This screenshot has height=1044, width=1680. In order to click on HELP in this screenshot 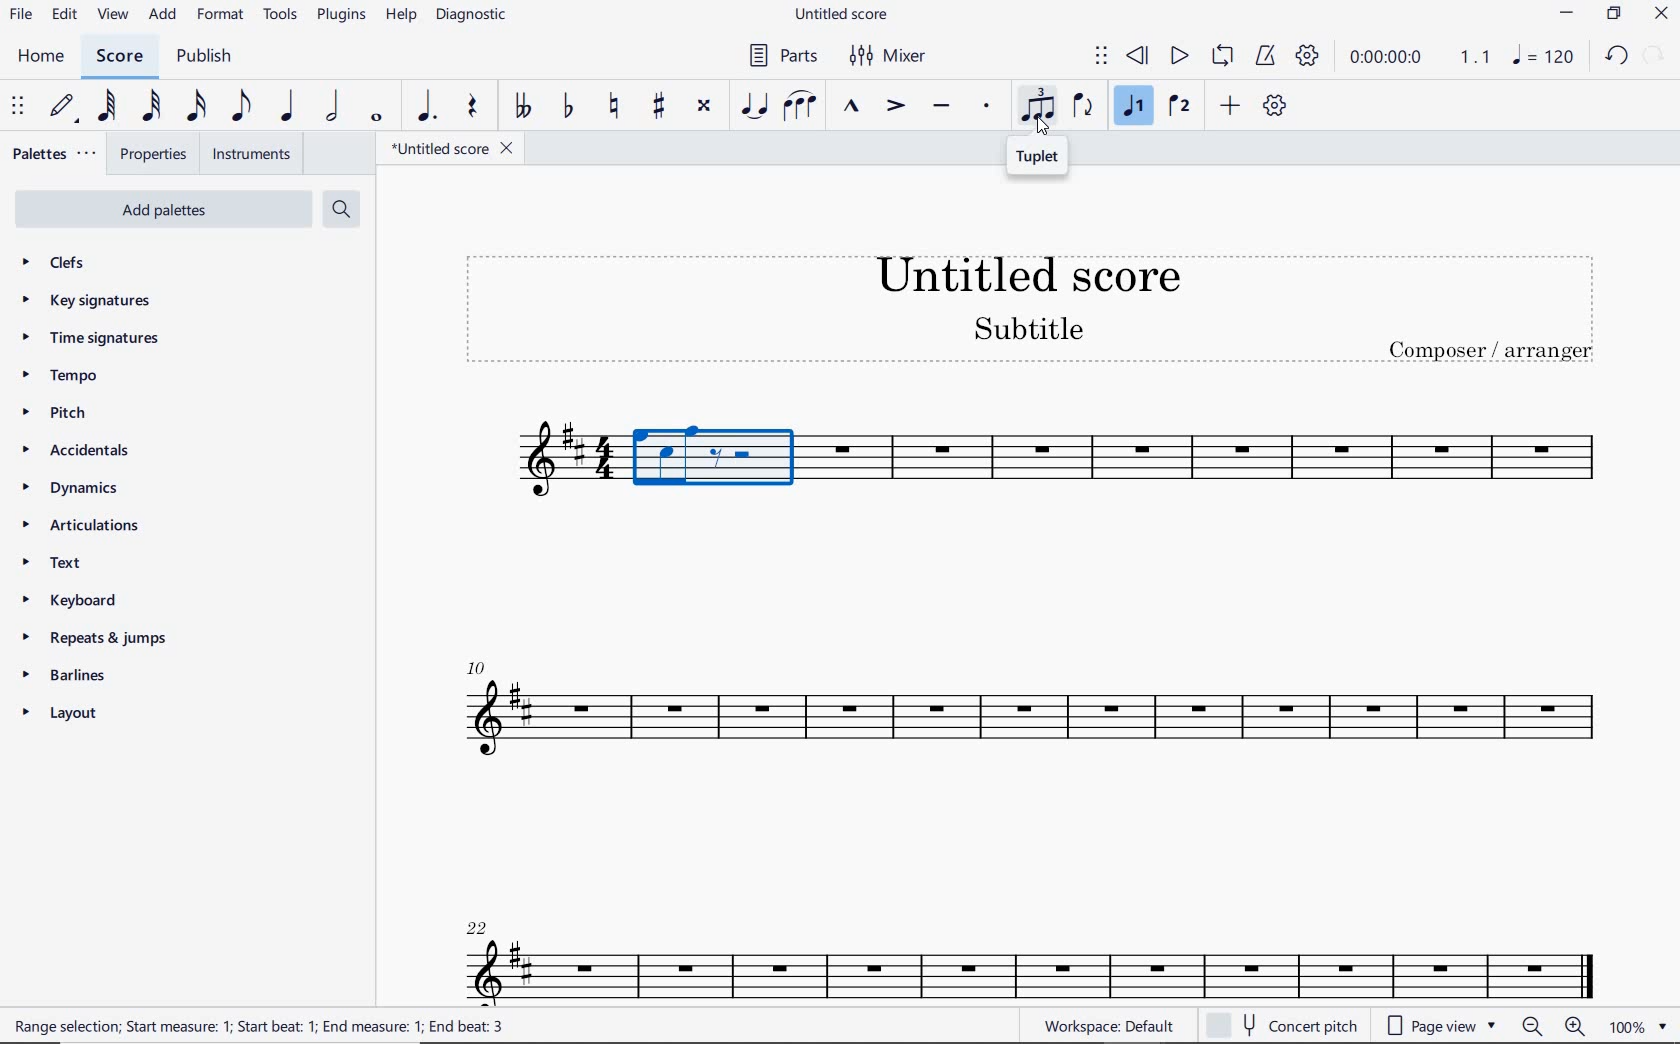, I will do `click(401, 17)`.